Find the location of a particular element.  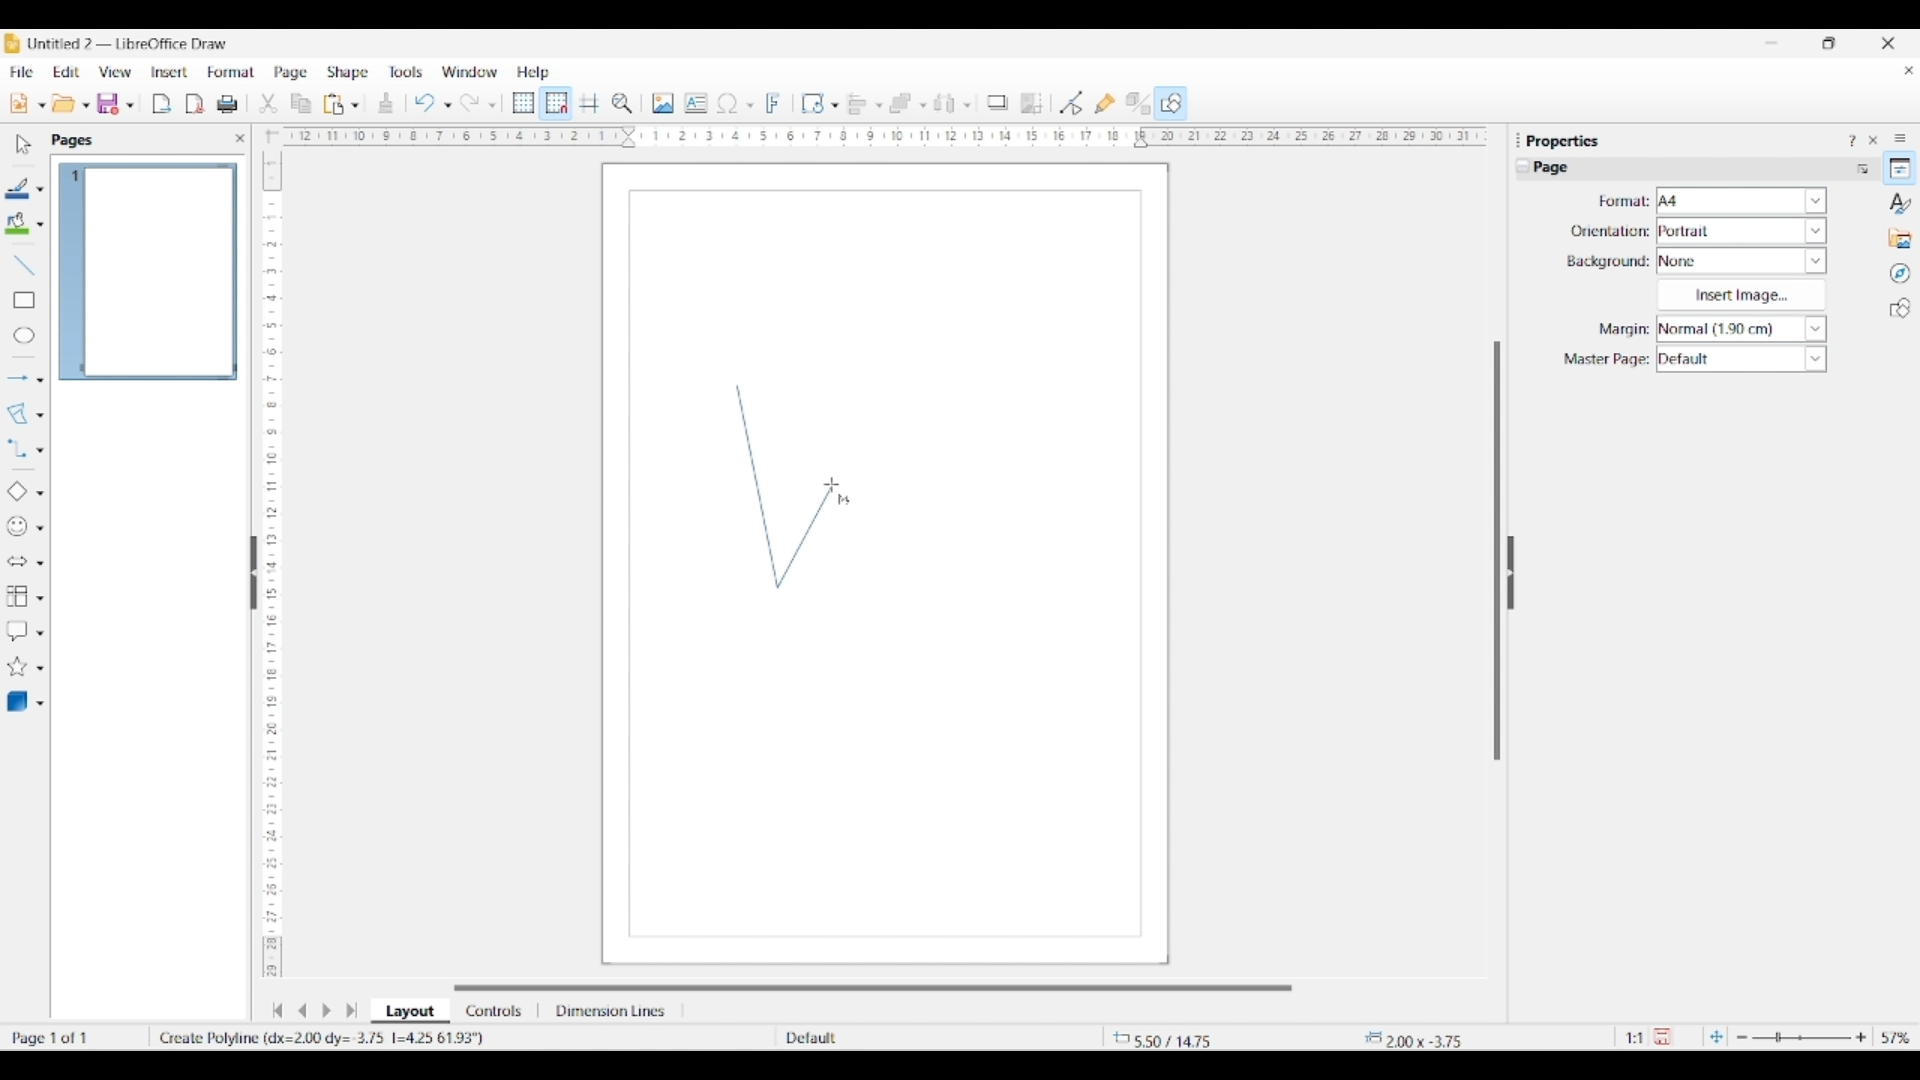

Zoom and pan is located at coordinates (622, 104).